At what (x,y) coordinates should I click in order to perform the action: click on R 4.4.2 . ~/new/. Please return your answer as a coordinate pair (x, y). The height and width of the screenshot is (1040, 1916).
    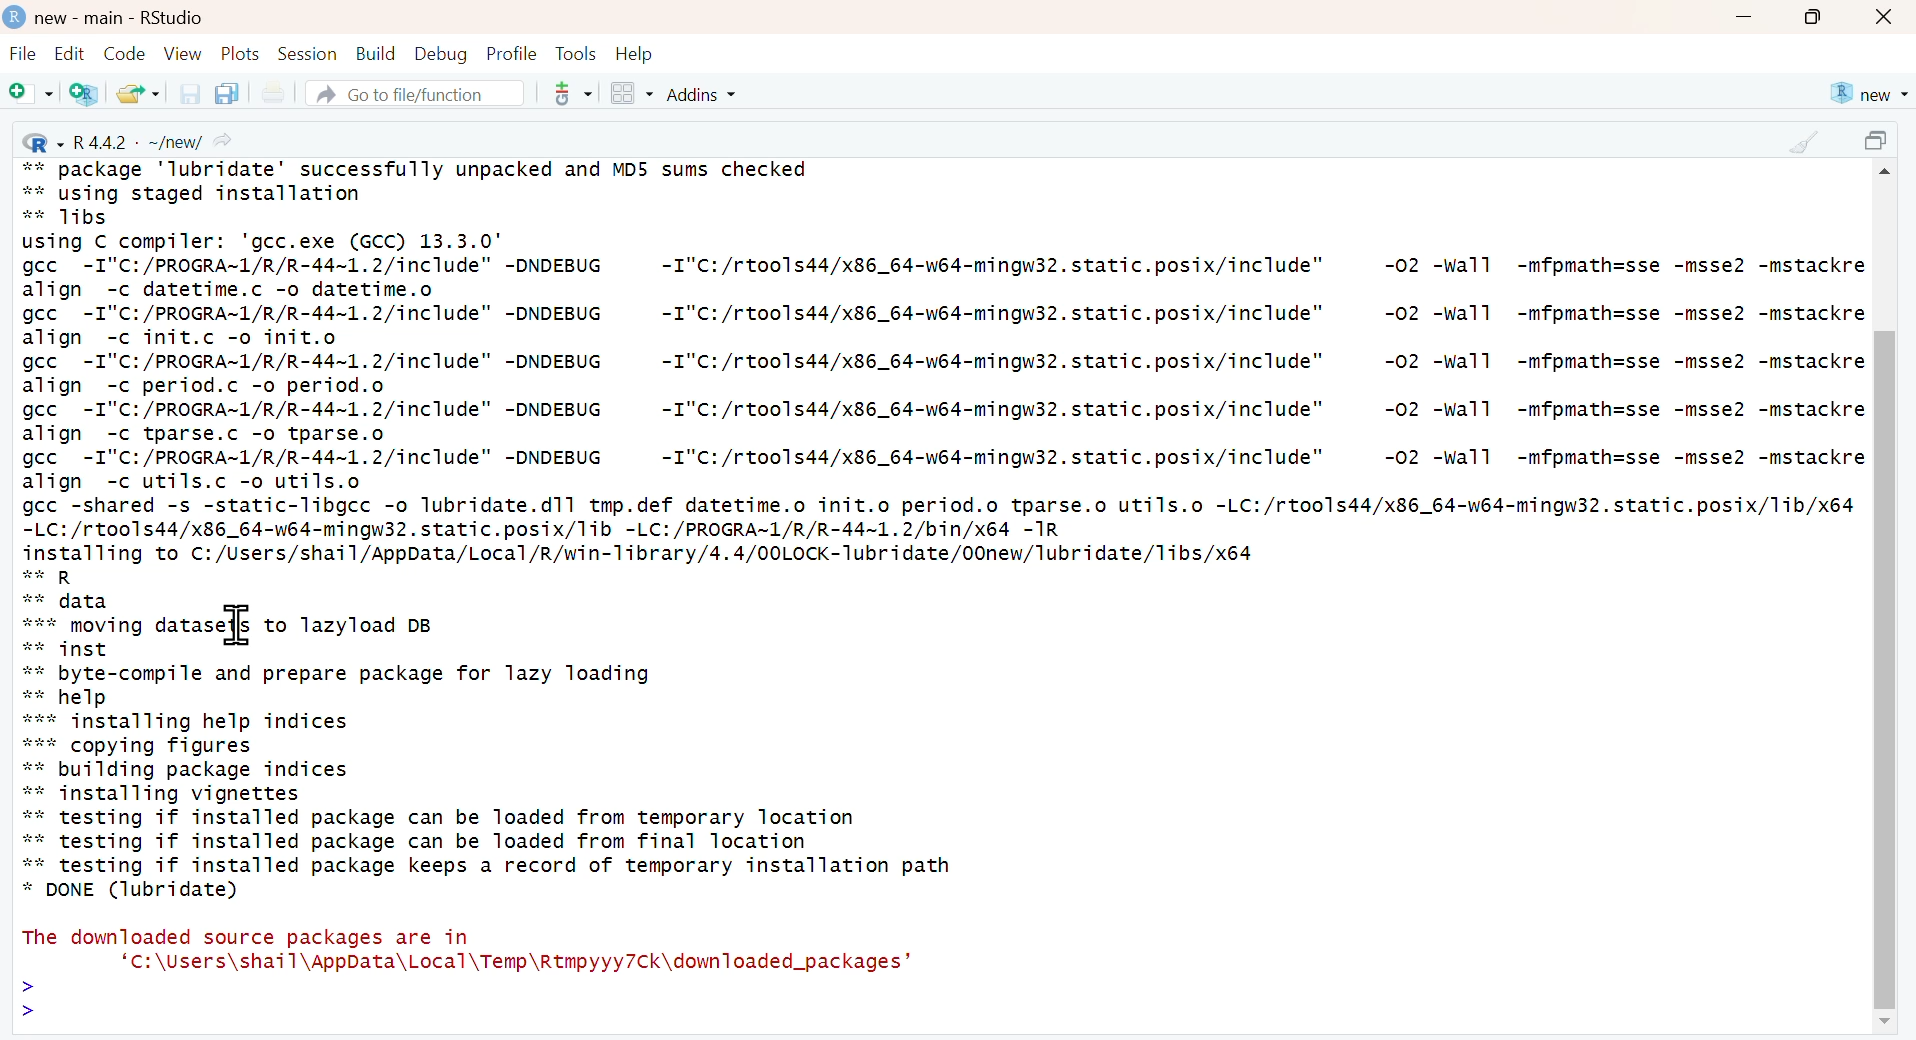
    Looking at the image, I should click on (130, 140).